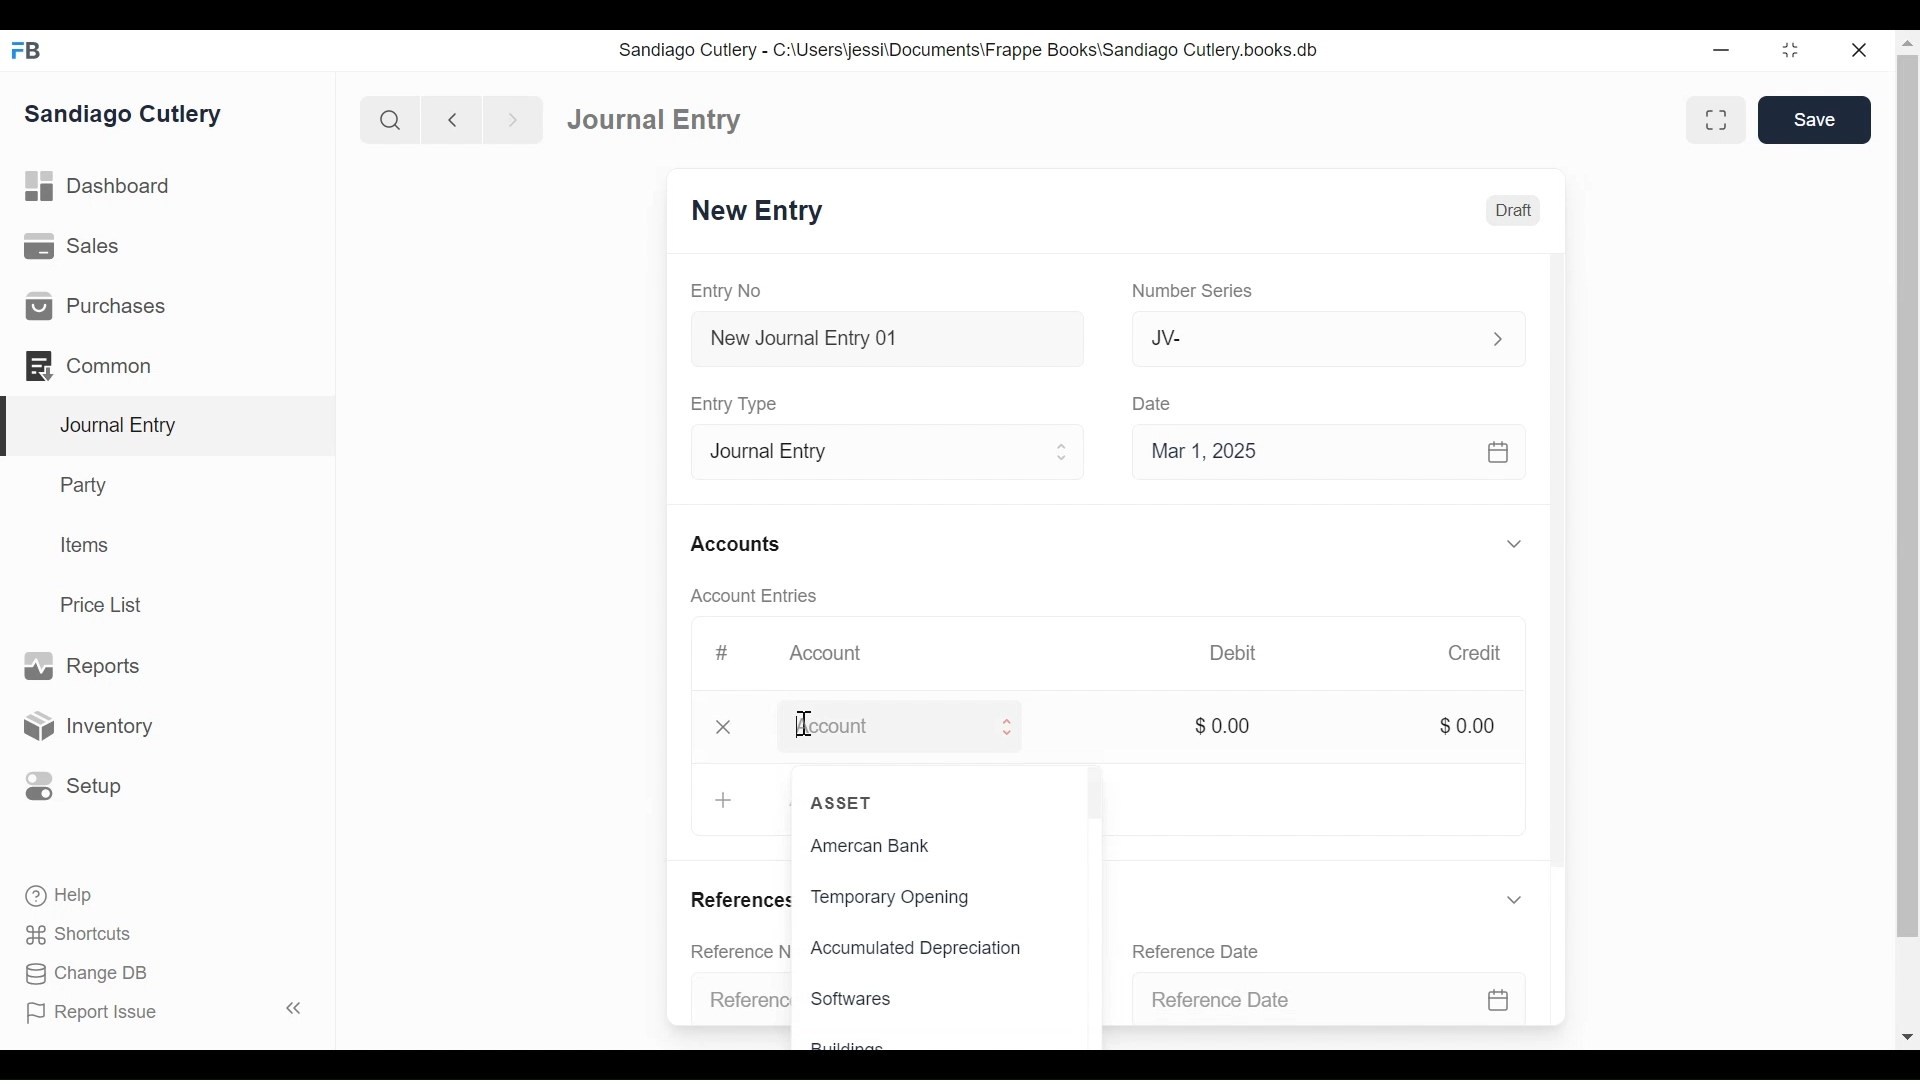 The height and width of the screenshot is (1080, 1920). I want to click on Reference Number, so click(741, 949).